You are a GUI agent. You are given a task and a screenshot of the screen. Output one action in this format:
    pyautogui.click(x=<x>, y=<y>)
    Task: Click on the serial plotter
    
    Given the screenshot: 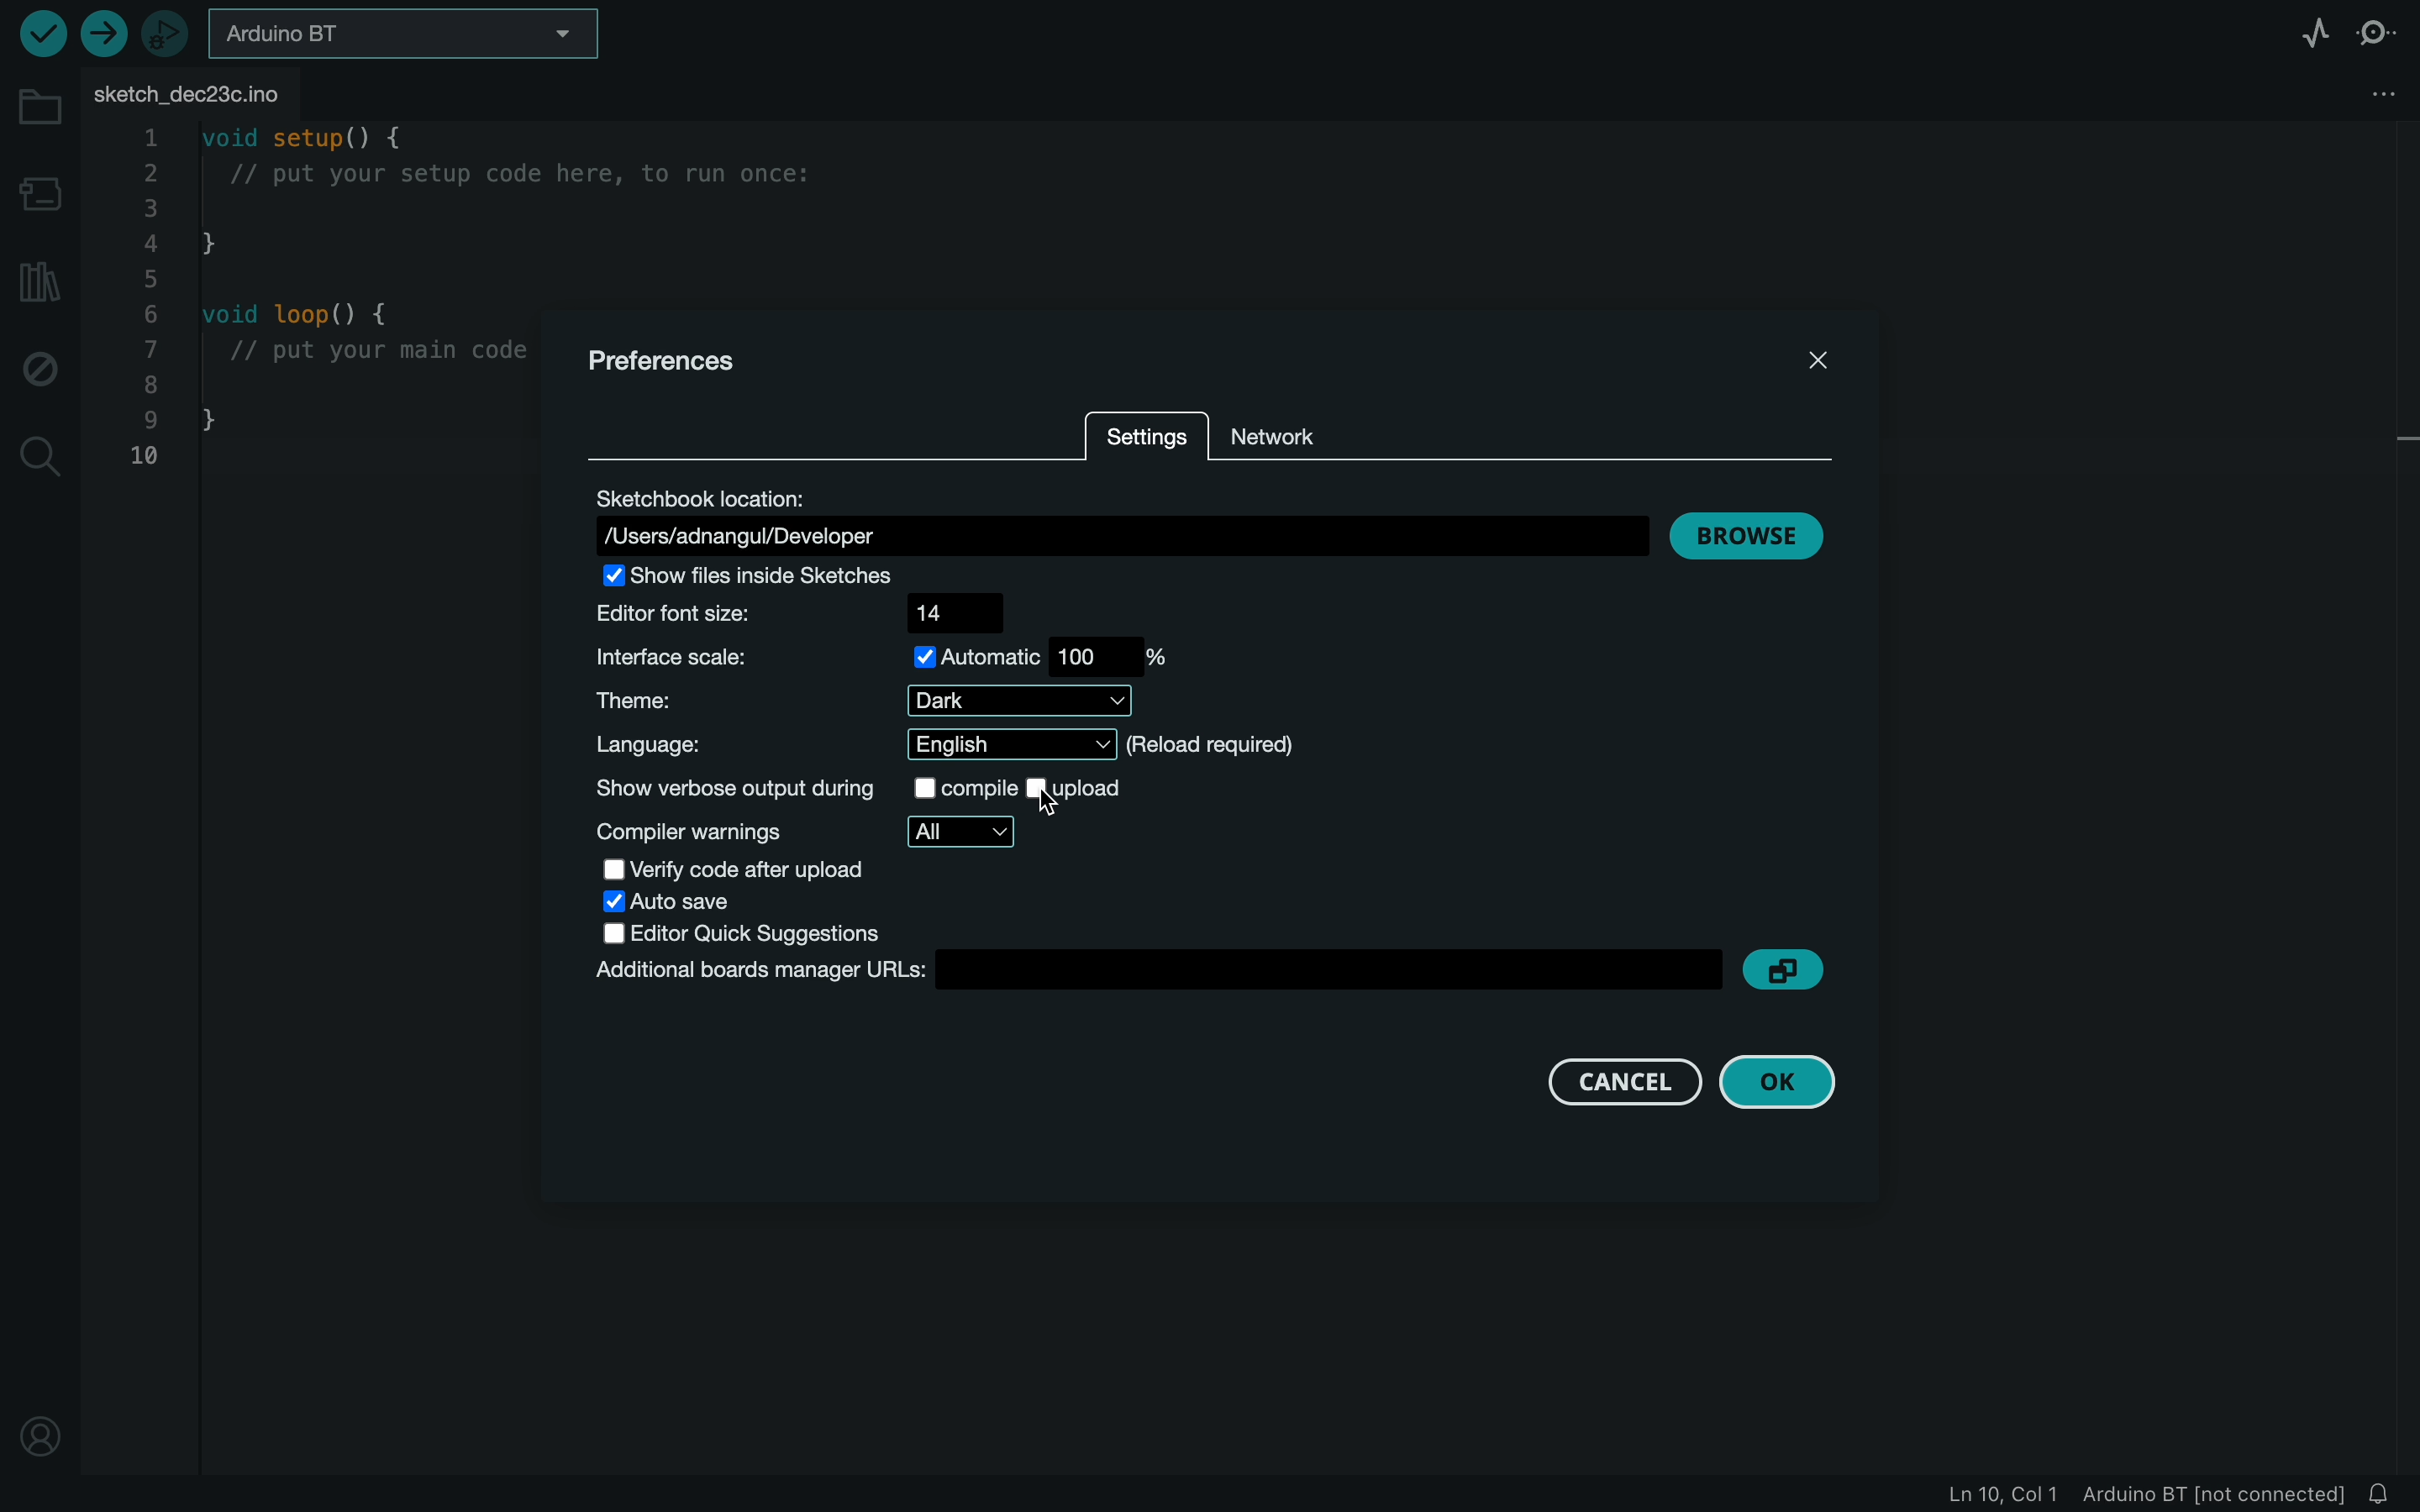 What is the action you would take?
    pyautogui.click(x=2298, y=30)
    